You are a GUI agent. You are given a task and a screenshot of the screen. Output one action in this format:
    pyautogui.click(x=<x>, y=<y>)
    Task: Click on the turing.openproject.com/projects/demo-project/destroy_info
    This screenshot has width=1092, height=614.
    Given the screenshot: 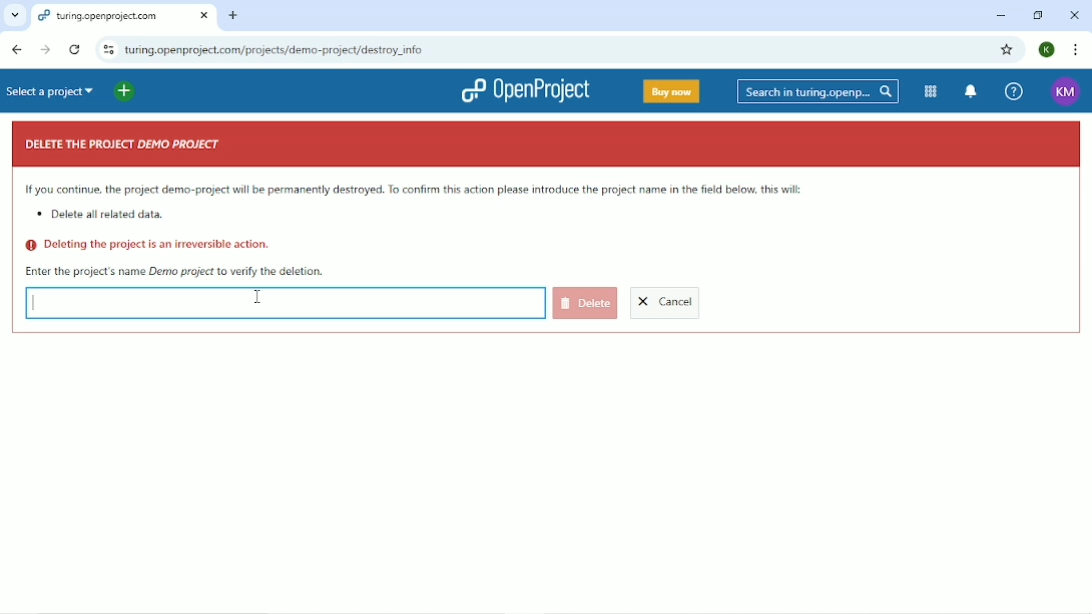 What is the action you would take?
    pyautogui.click(x=312, y=49)
    